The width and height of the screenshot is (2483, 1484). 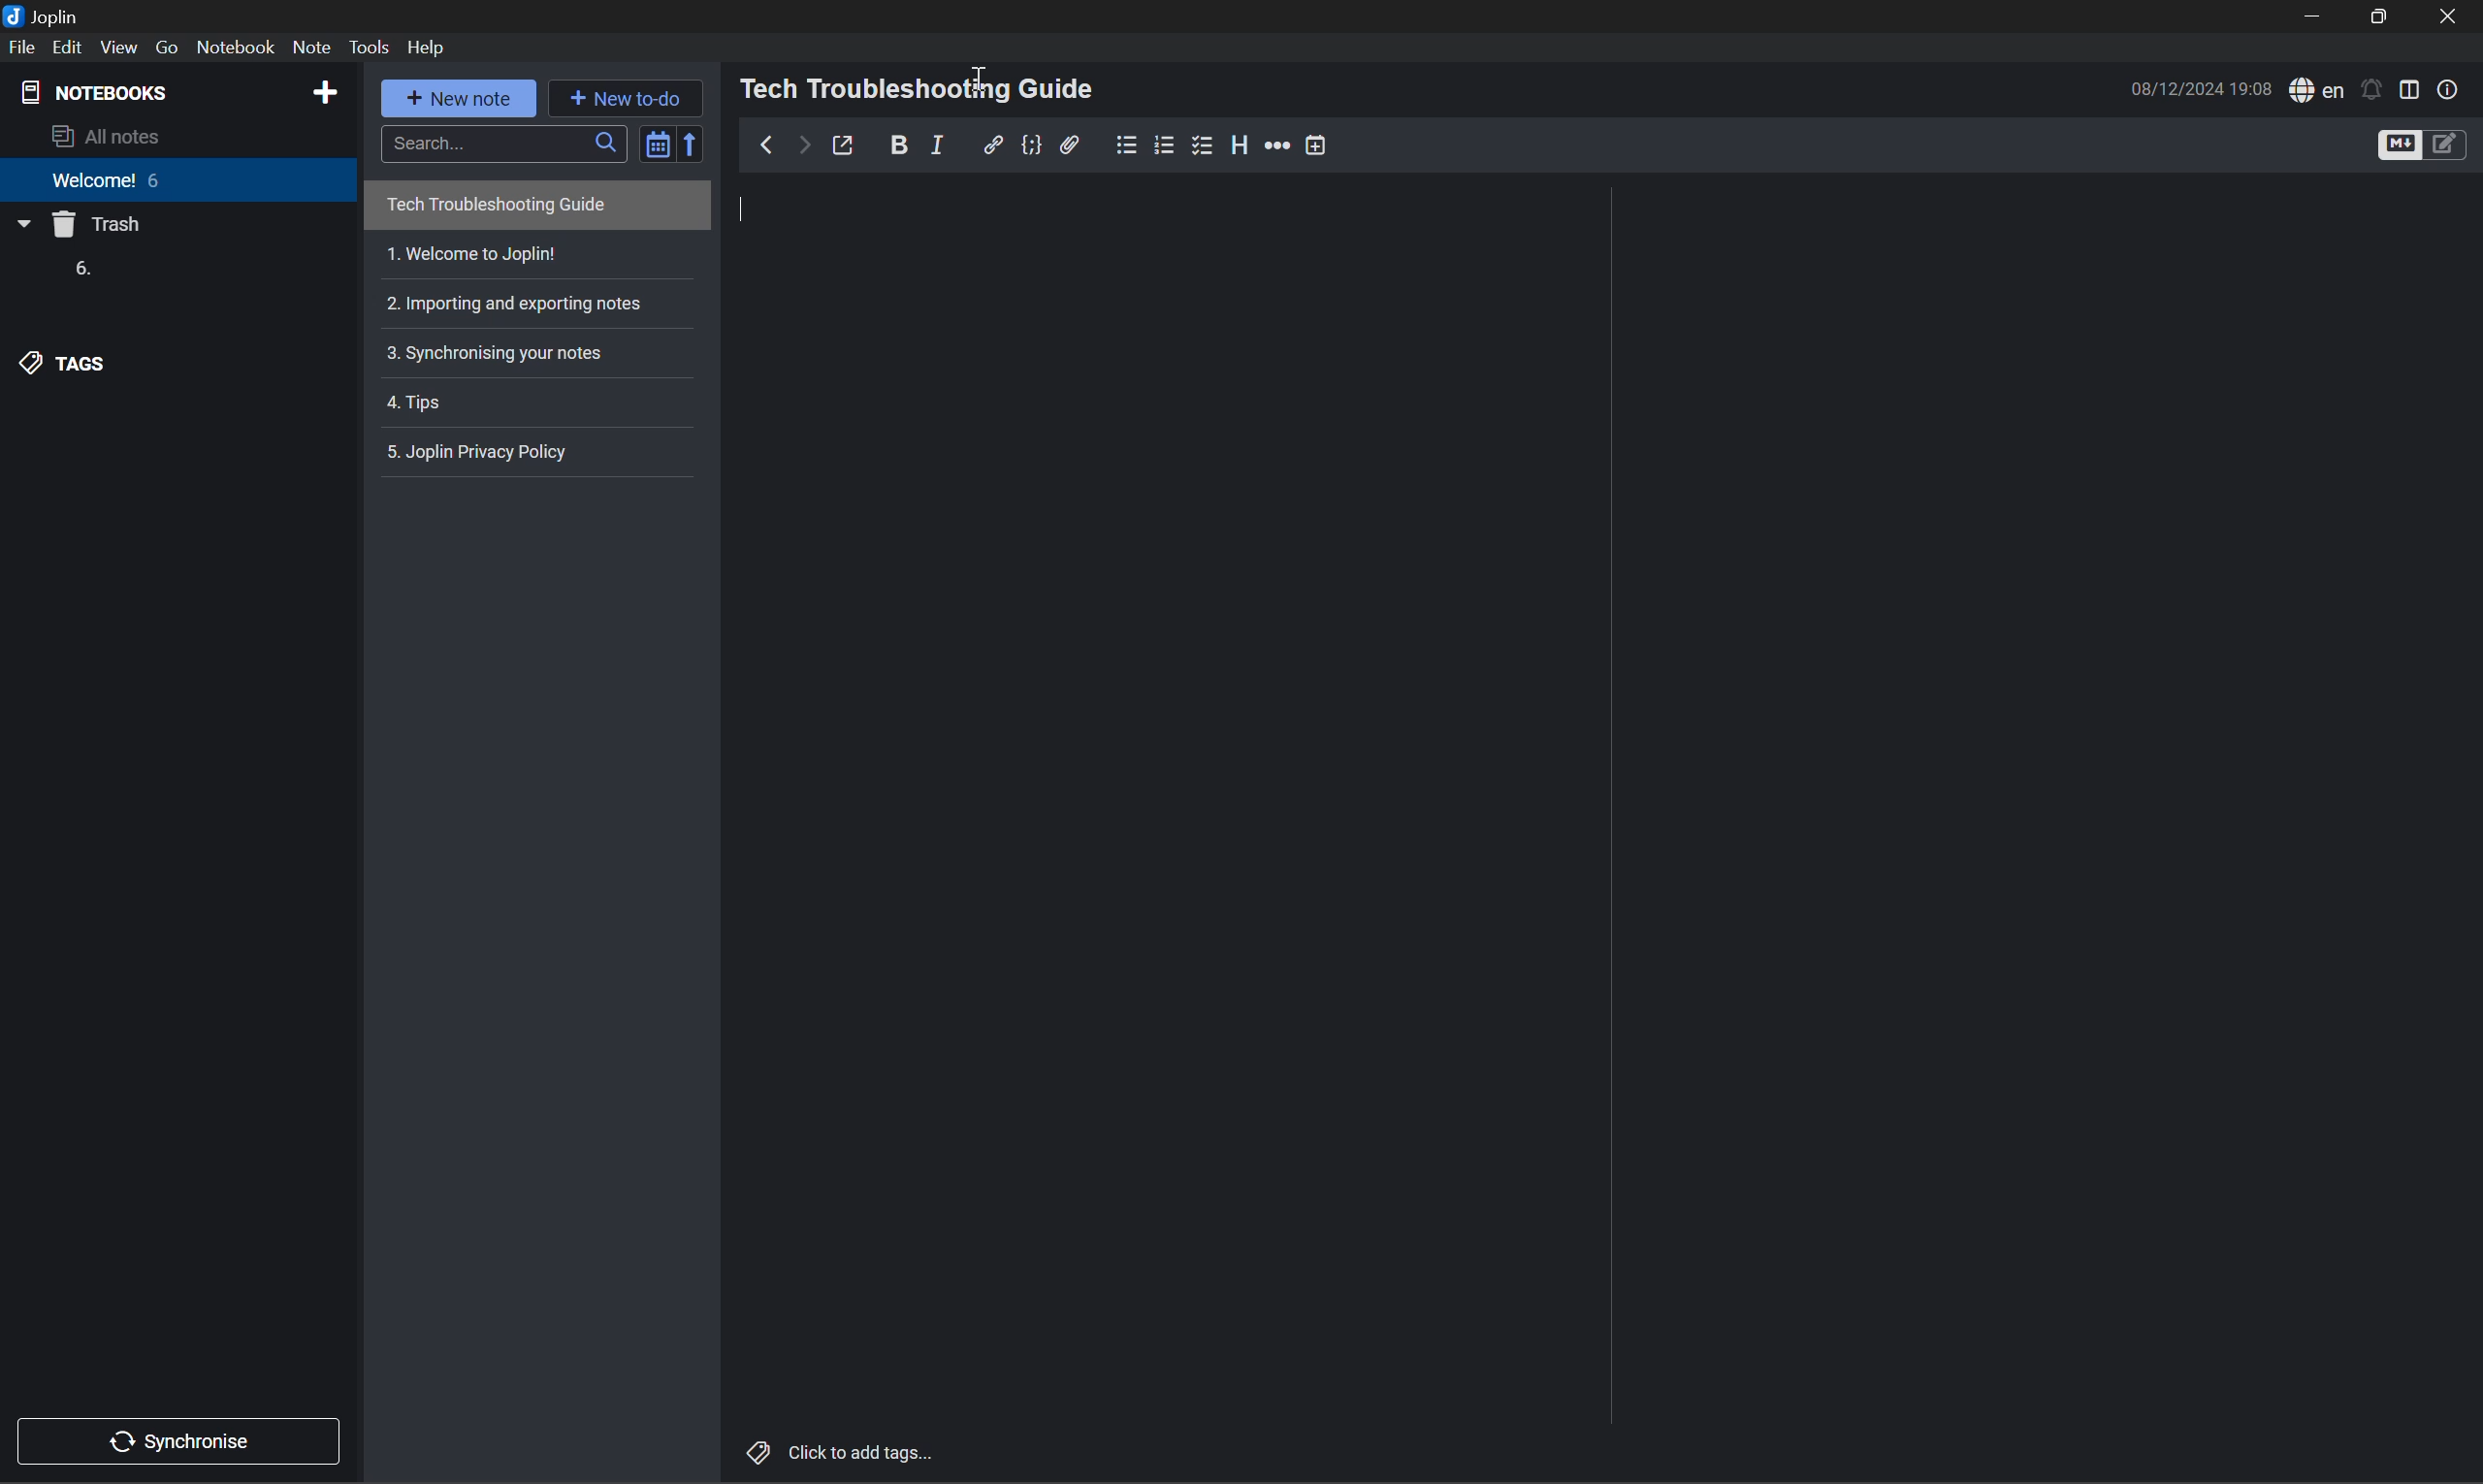 What do you see at coordinates (22, 227) in the screenshot?
I see `Drop Down` at bounding box center [22, 227].